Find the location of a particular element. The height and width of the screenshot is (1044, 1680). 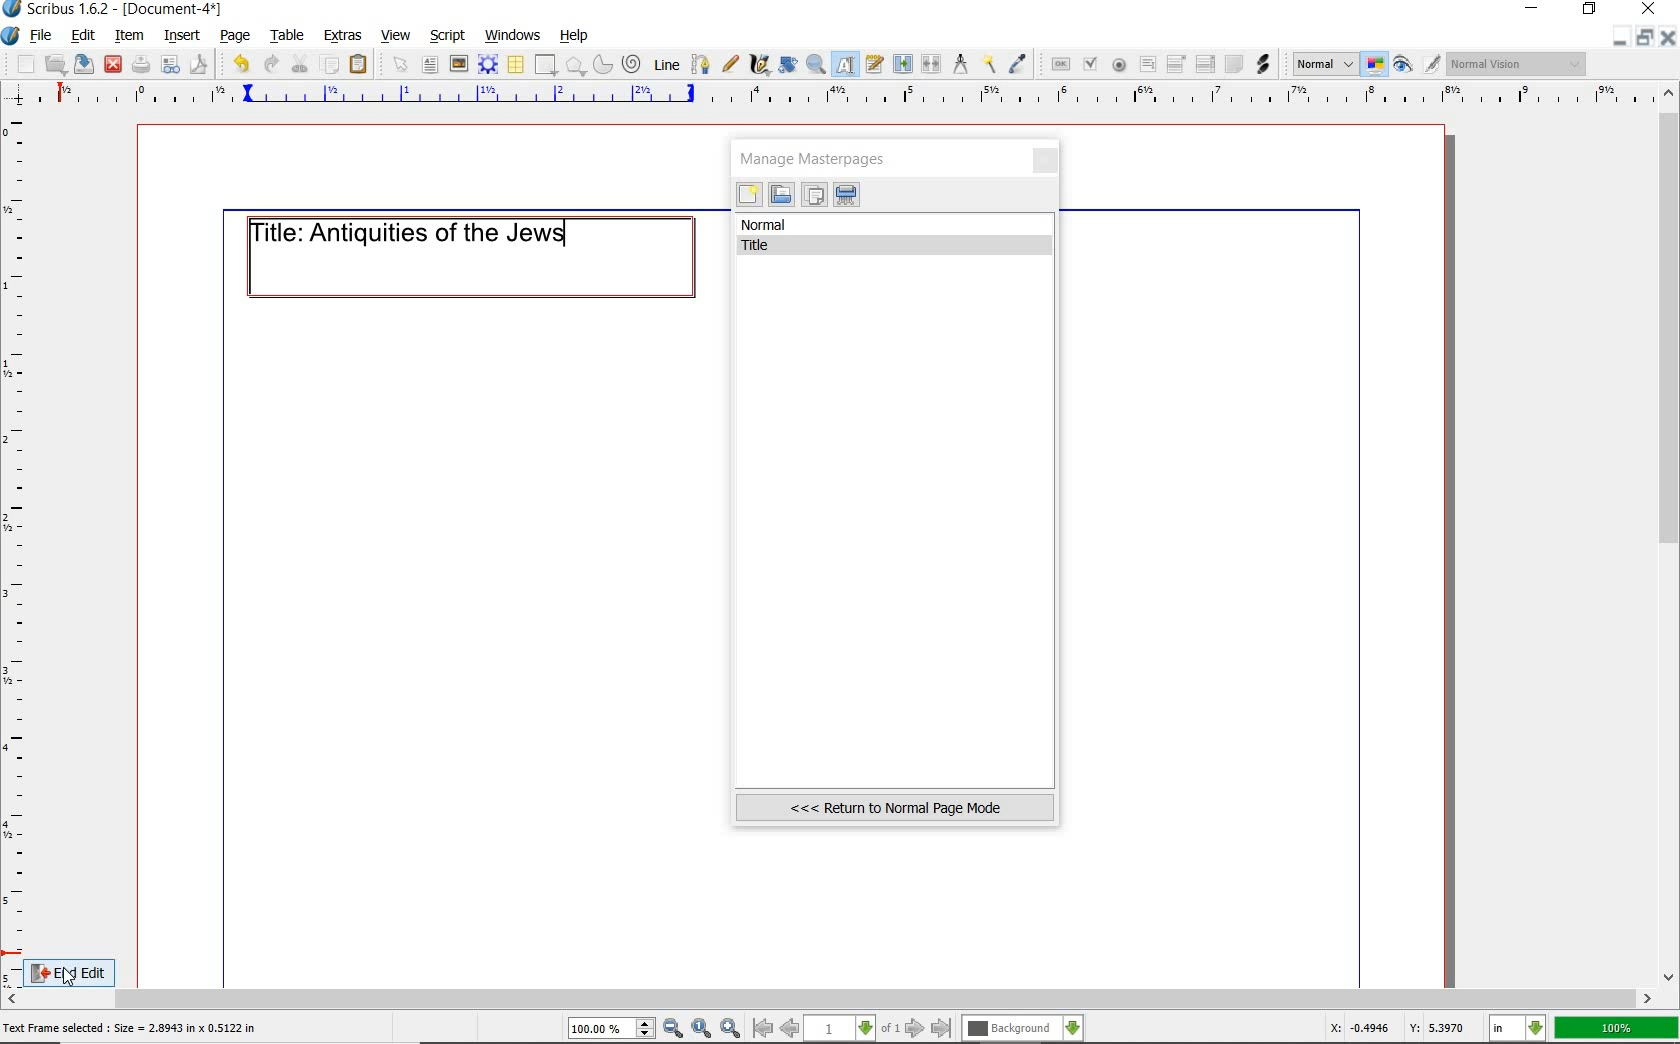

script is located at coordinates (449, 34).